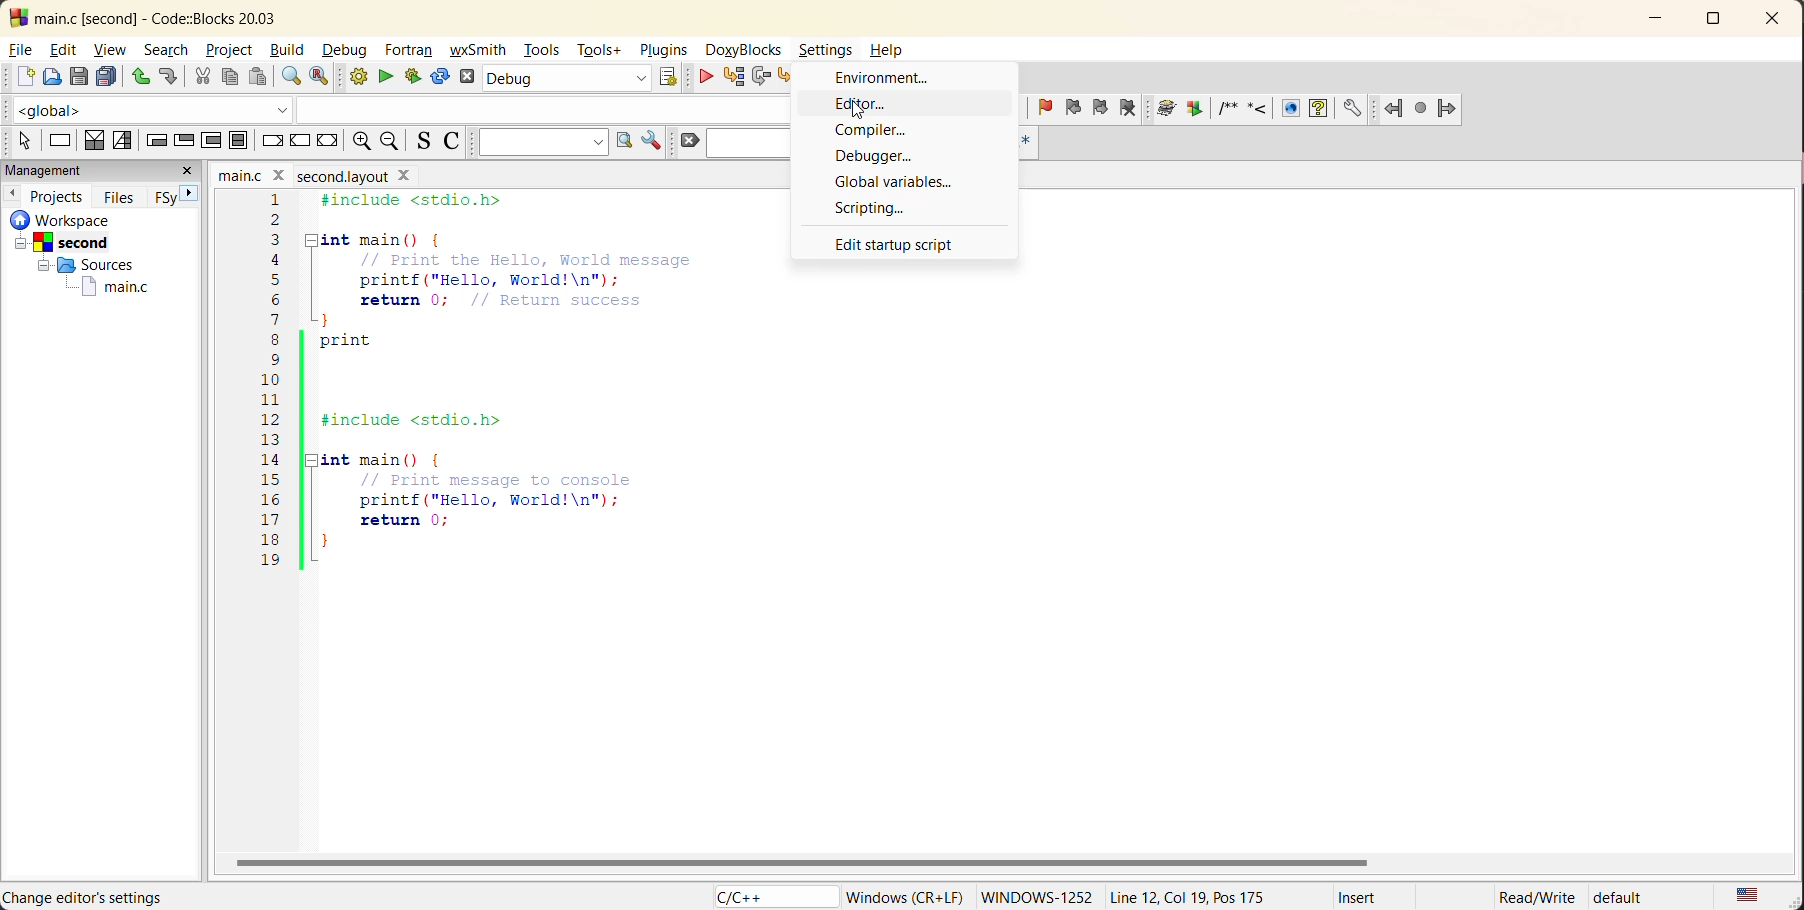 The image size is (1804, 910). I want to click on abort, so click(467, 76).